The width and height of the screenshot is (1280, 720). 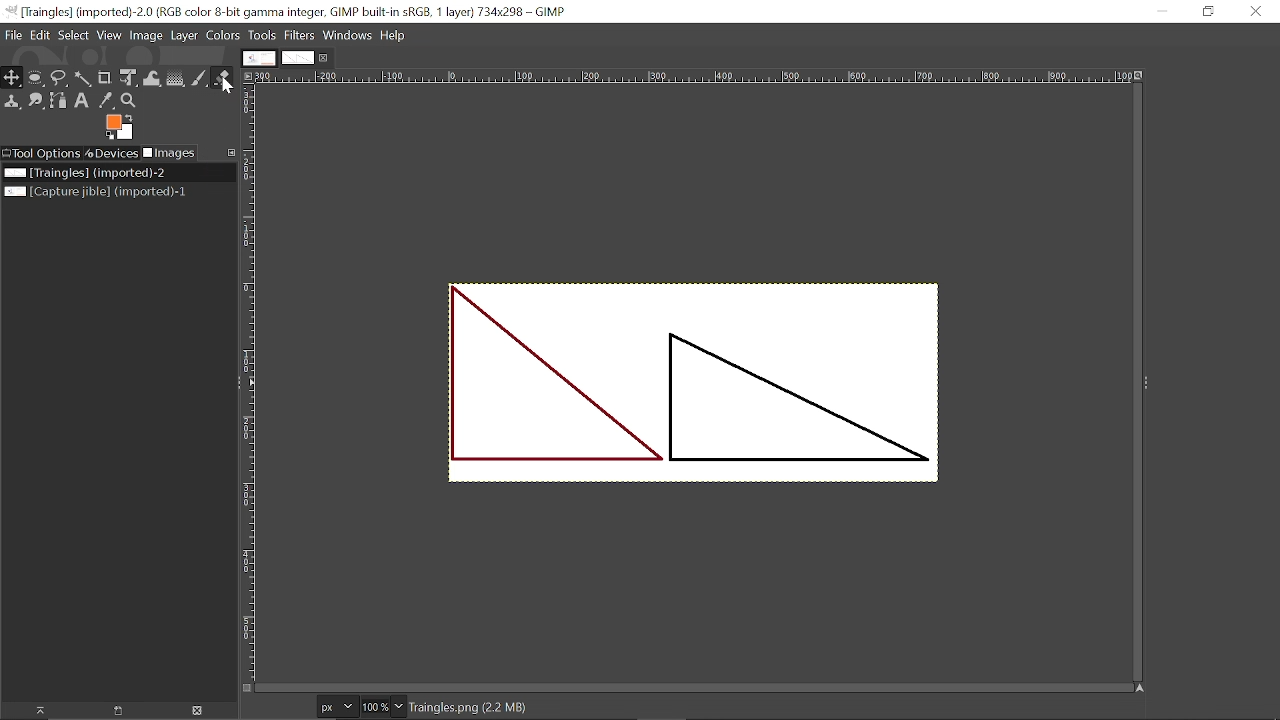 I want to click on Configure this tab, so click(x=231, y=152).